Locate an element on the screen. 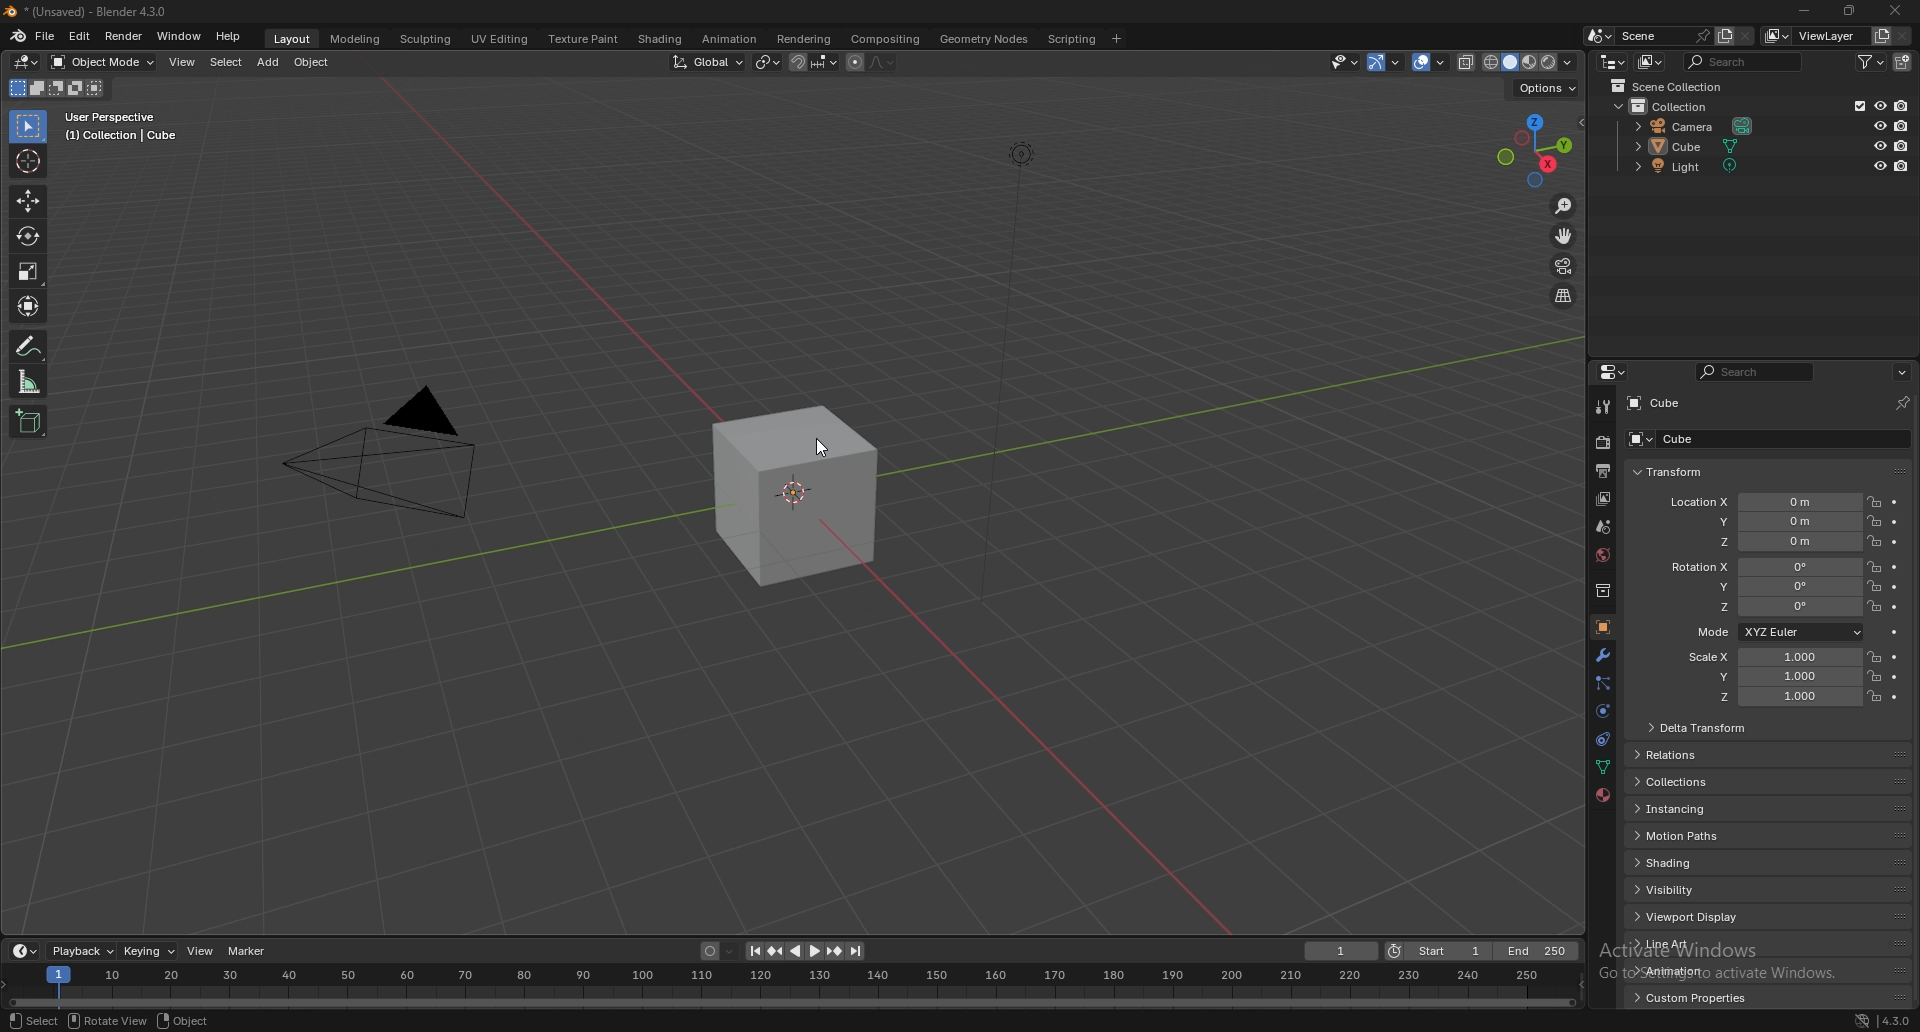 This screenshot has width=1920, height=1032. cursor is located at coordinates (836, 450).